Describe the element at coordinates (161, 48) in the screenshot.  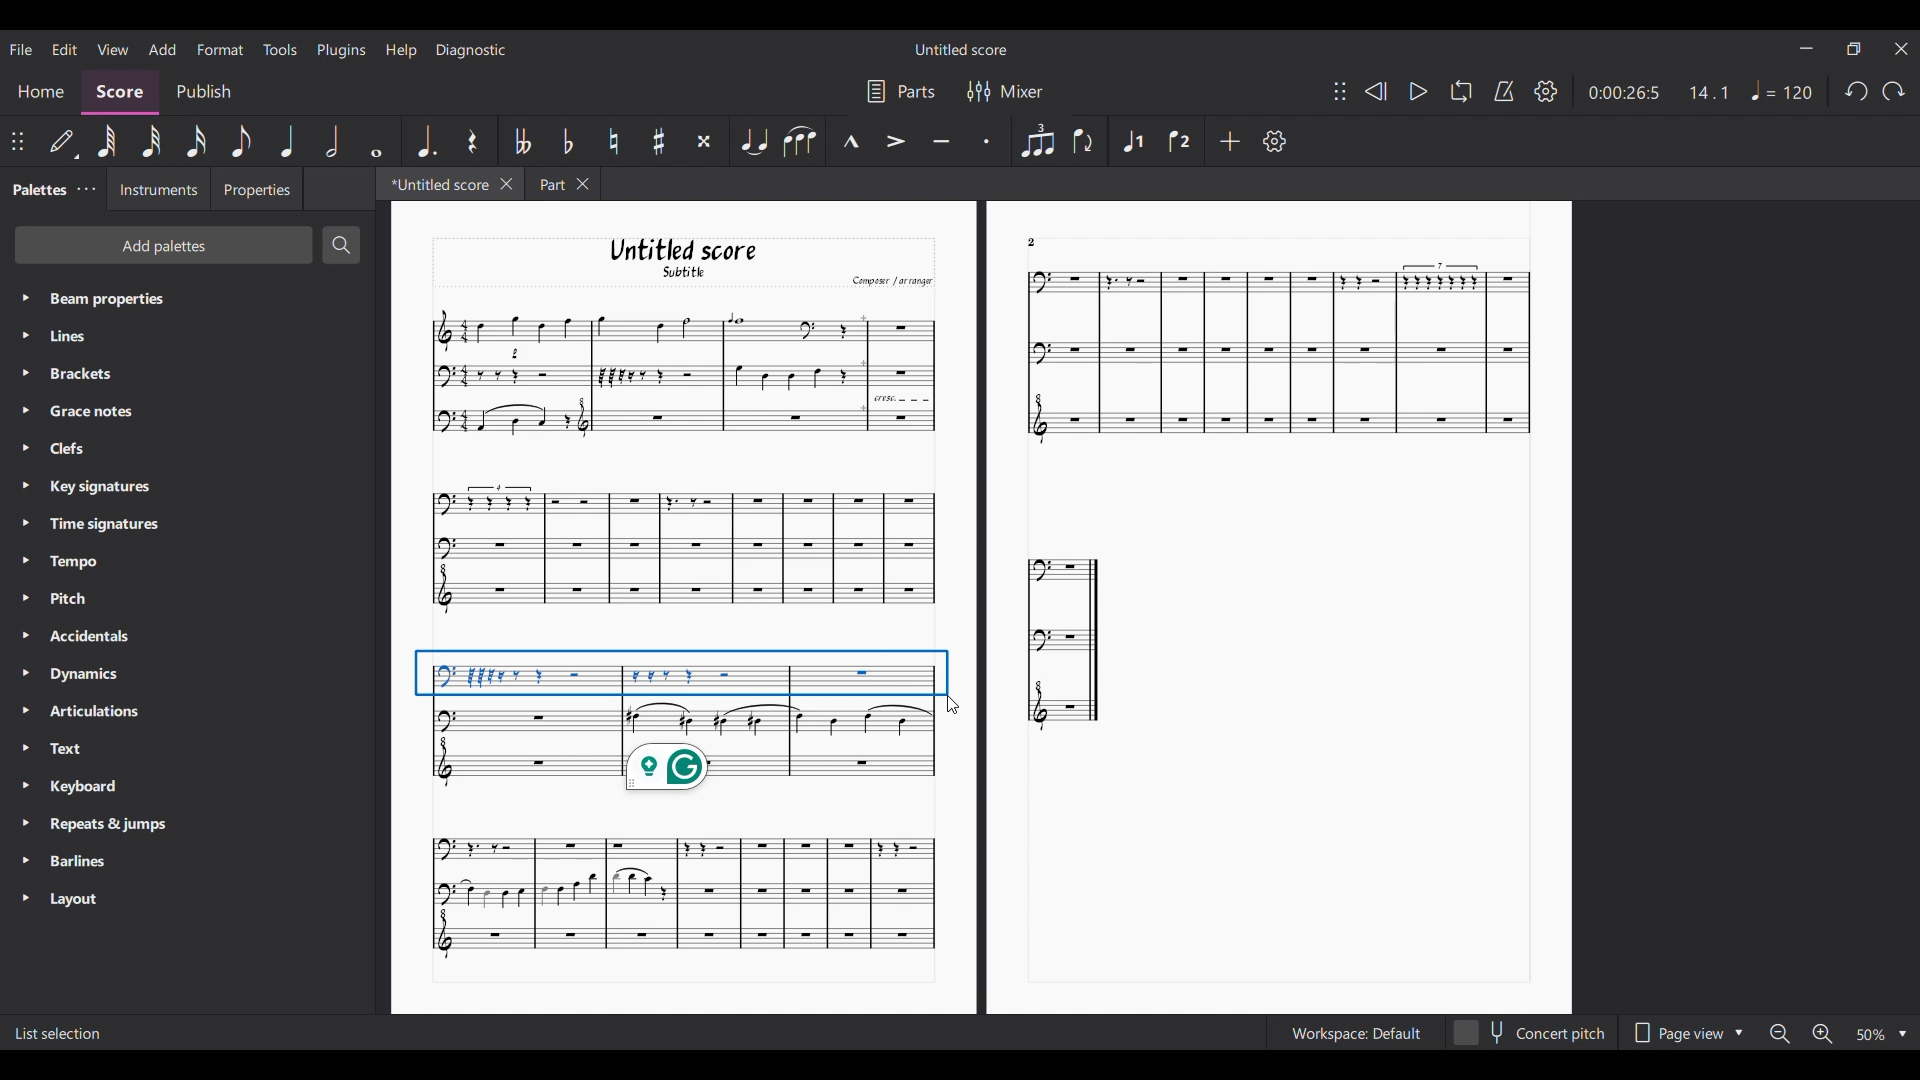
I see `Add menu` at that location.